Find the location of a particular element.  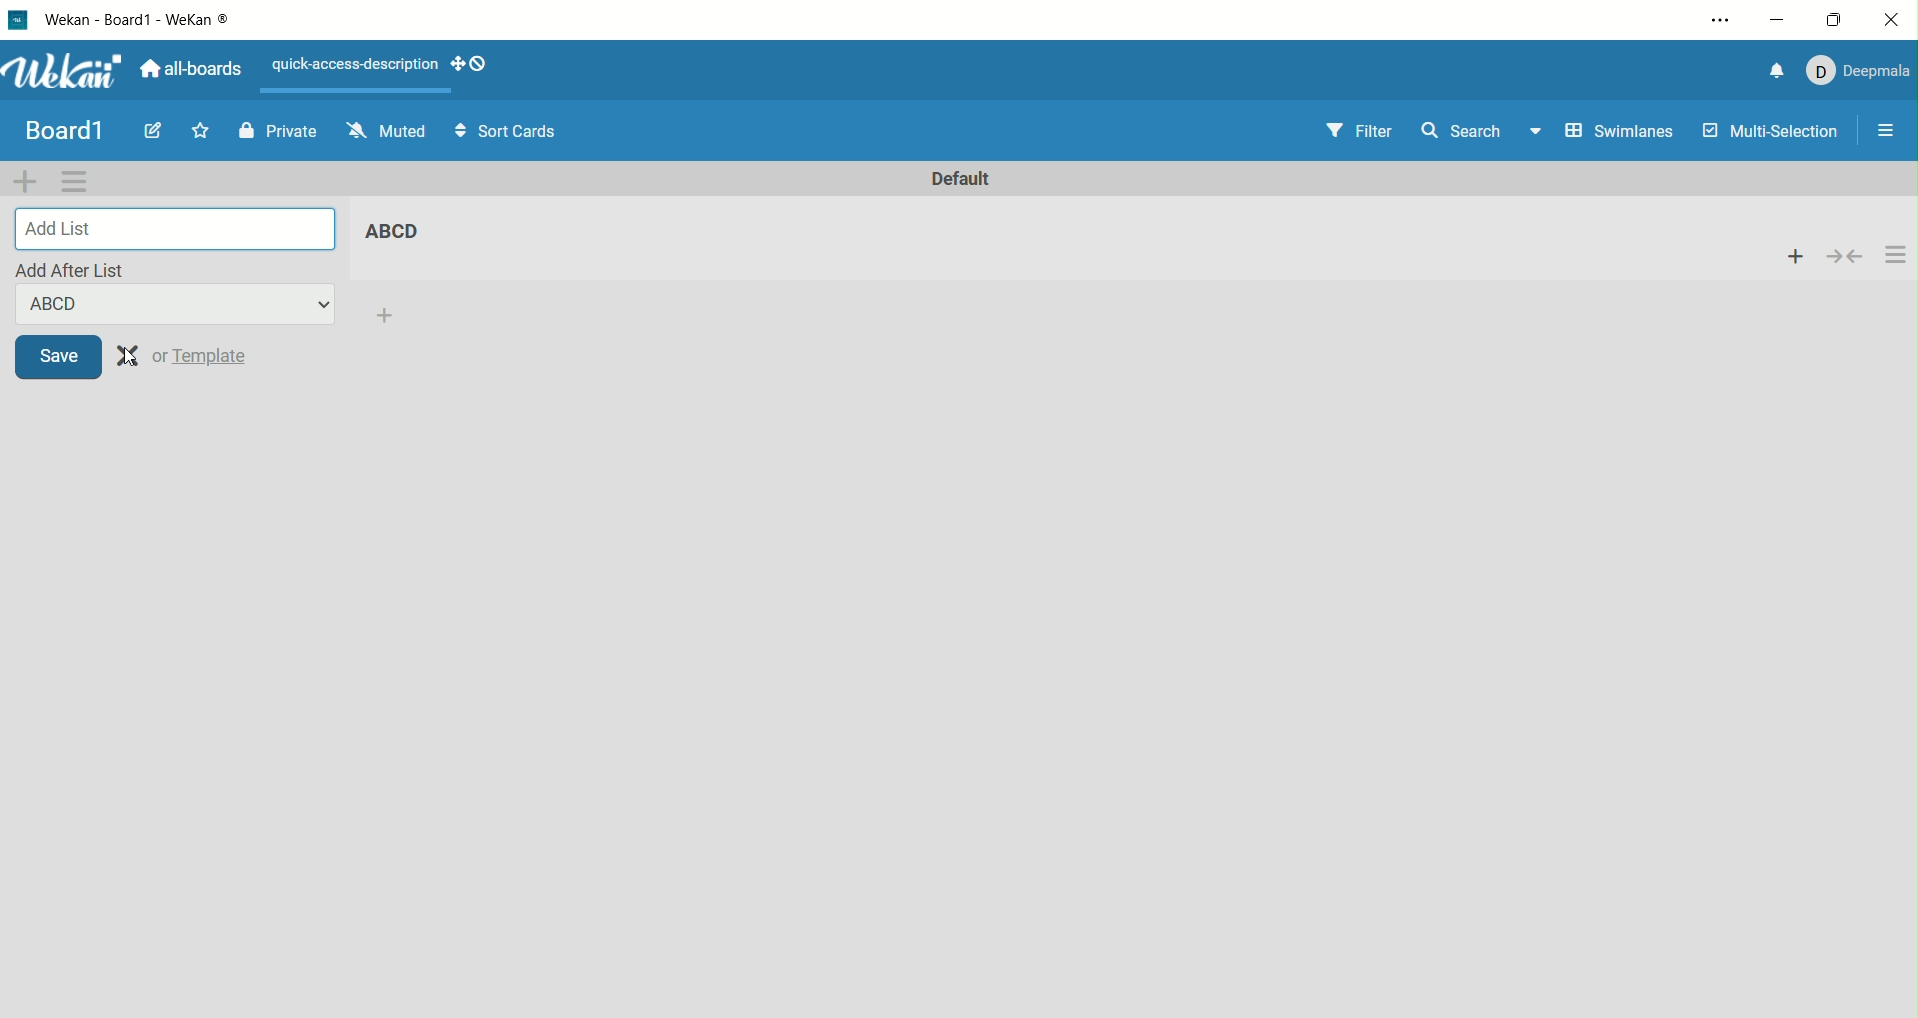

list title is located at coordinates (397, 231).